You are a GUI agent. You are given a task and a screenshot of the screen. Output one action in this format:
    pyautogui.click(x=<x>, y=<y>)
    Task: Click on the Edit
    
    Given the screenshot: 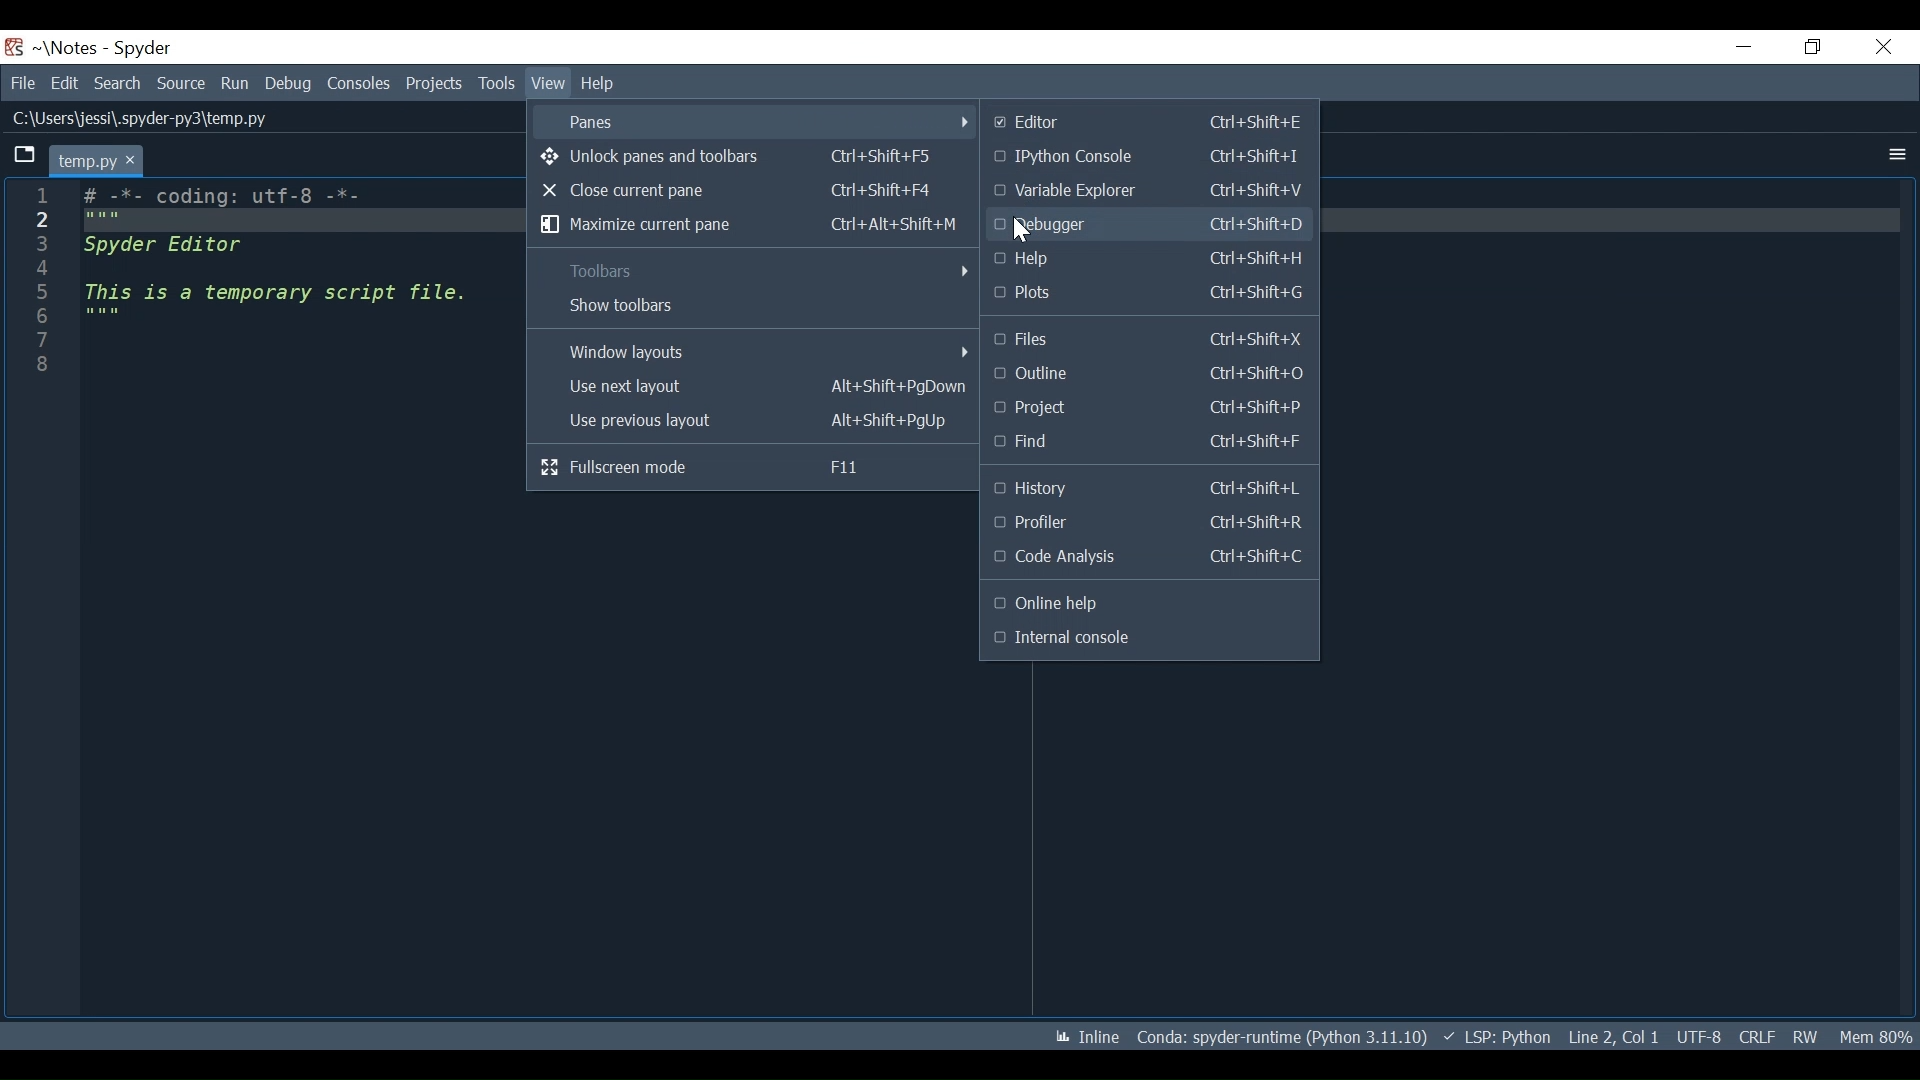 What is the action you would take?
    pyautogui.click(x=64, y=83)
    